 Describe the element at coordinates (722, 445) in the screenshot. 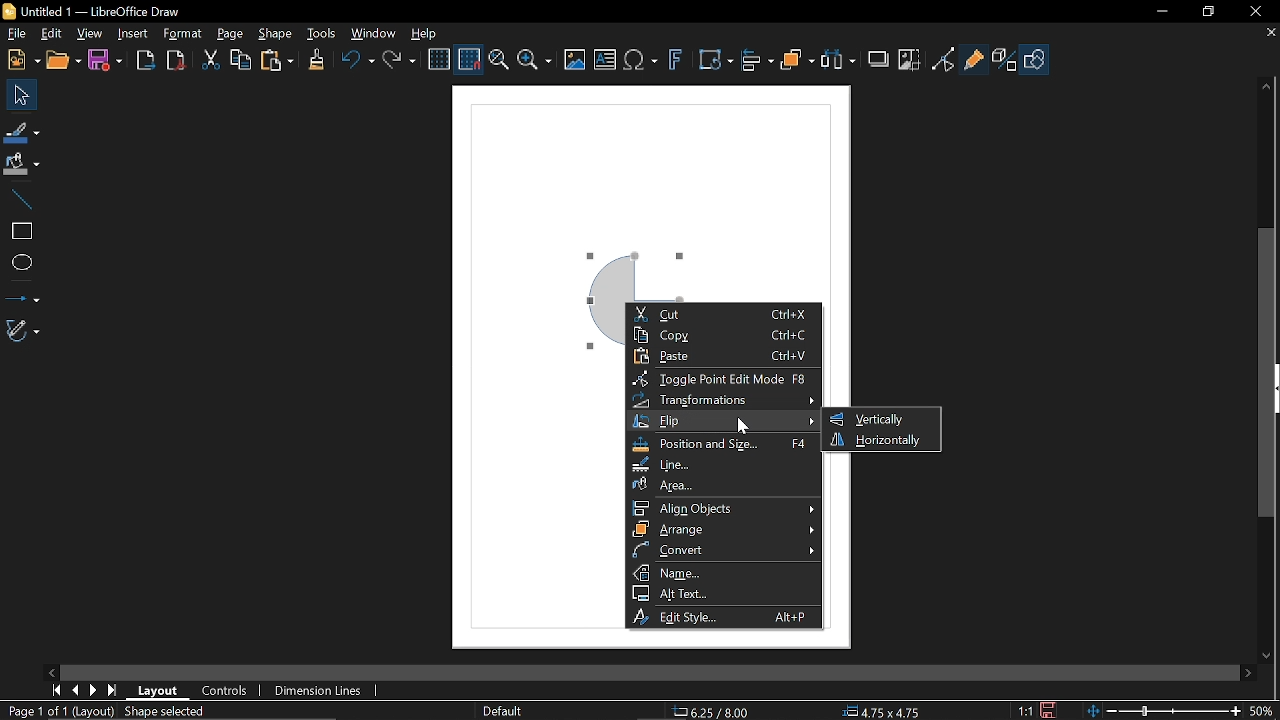

I see `Position and size   F4` at that location.